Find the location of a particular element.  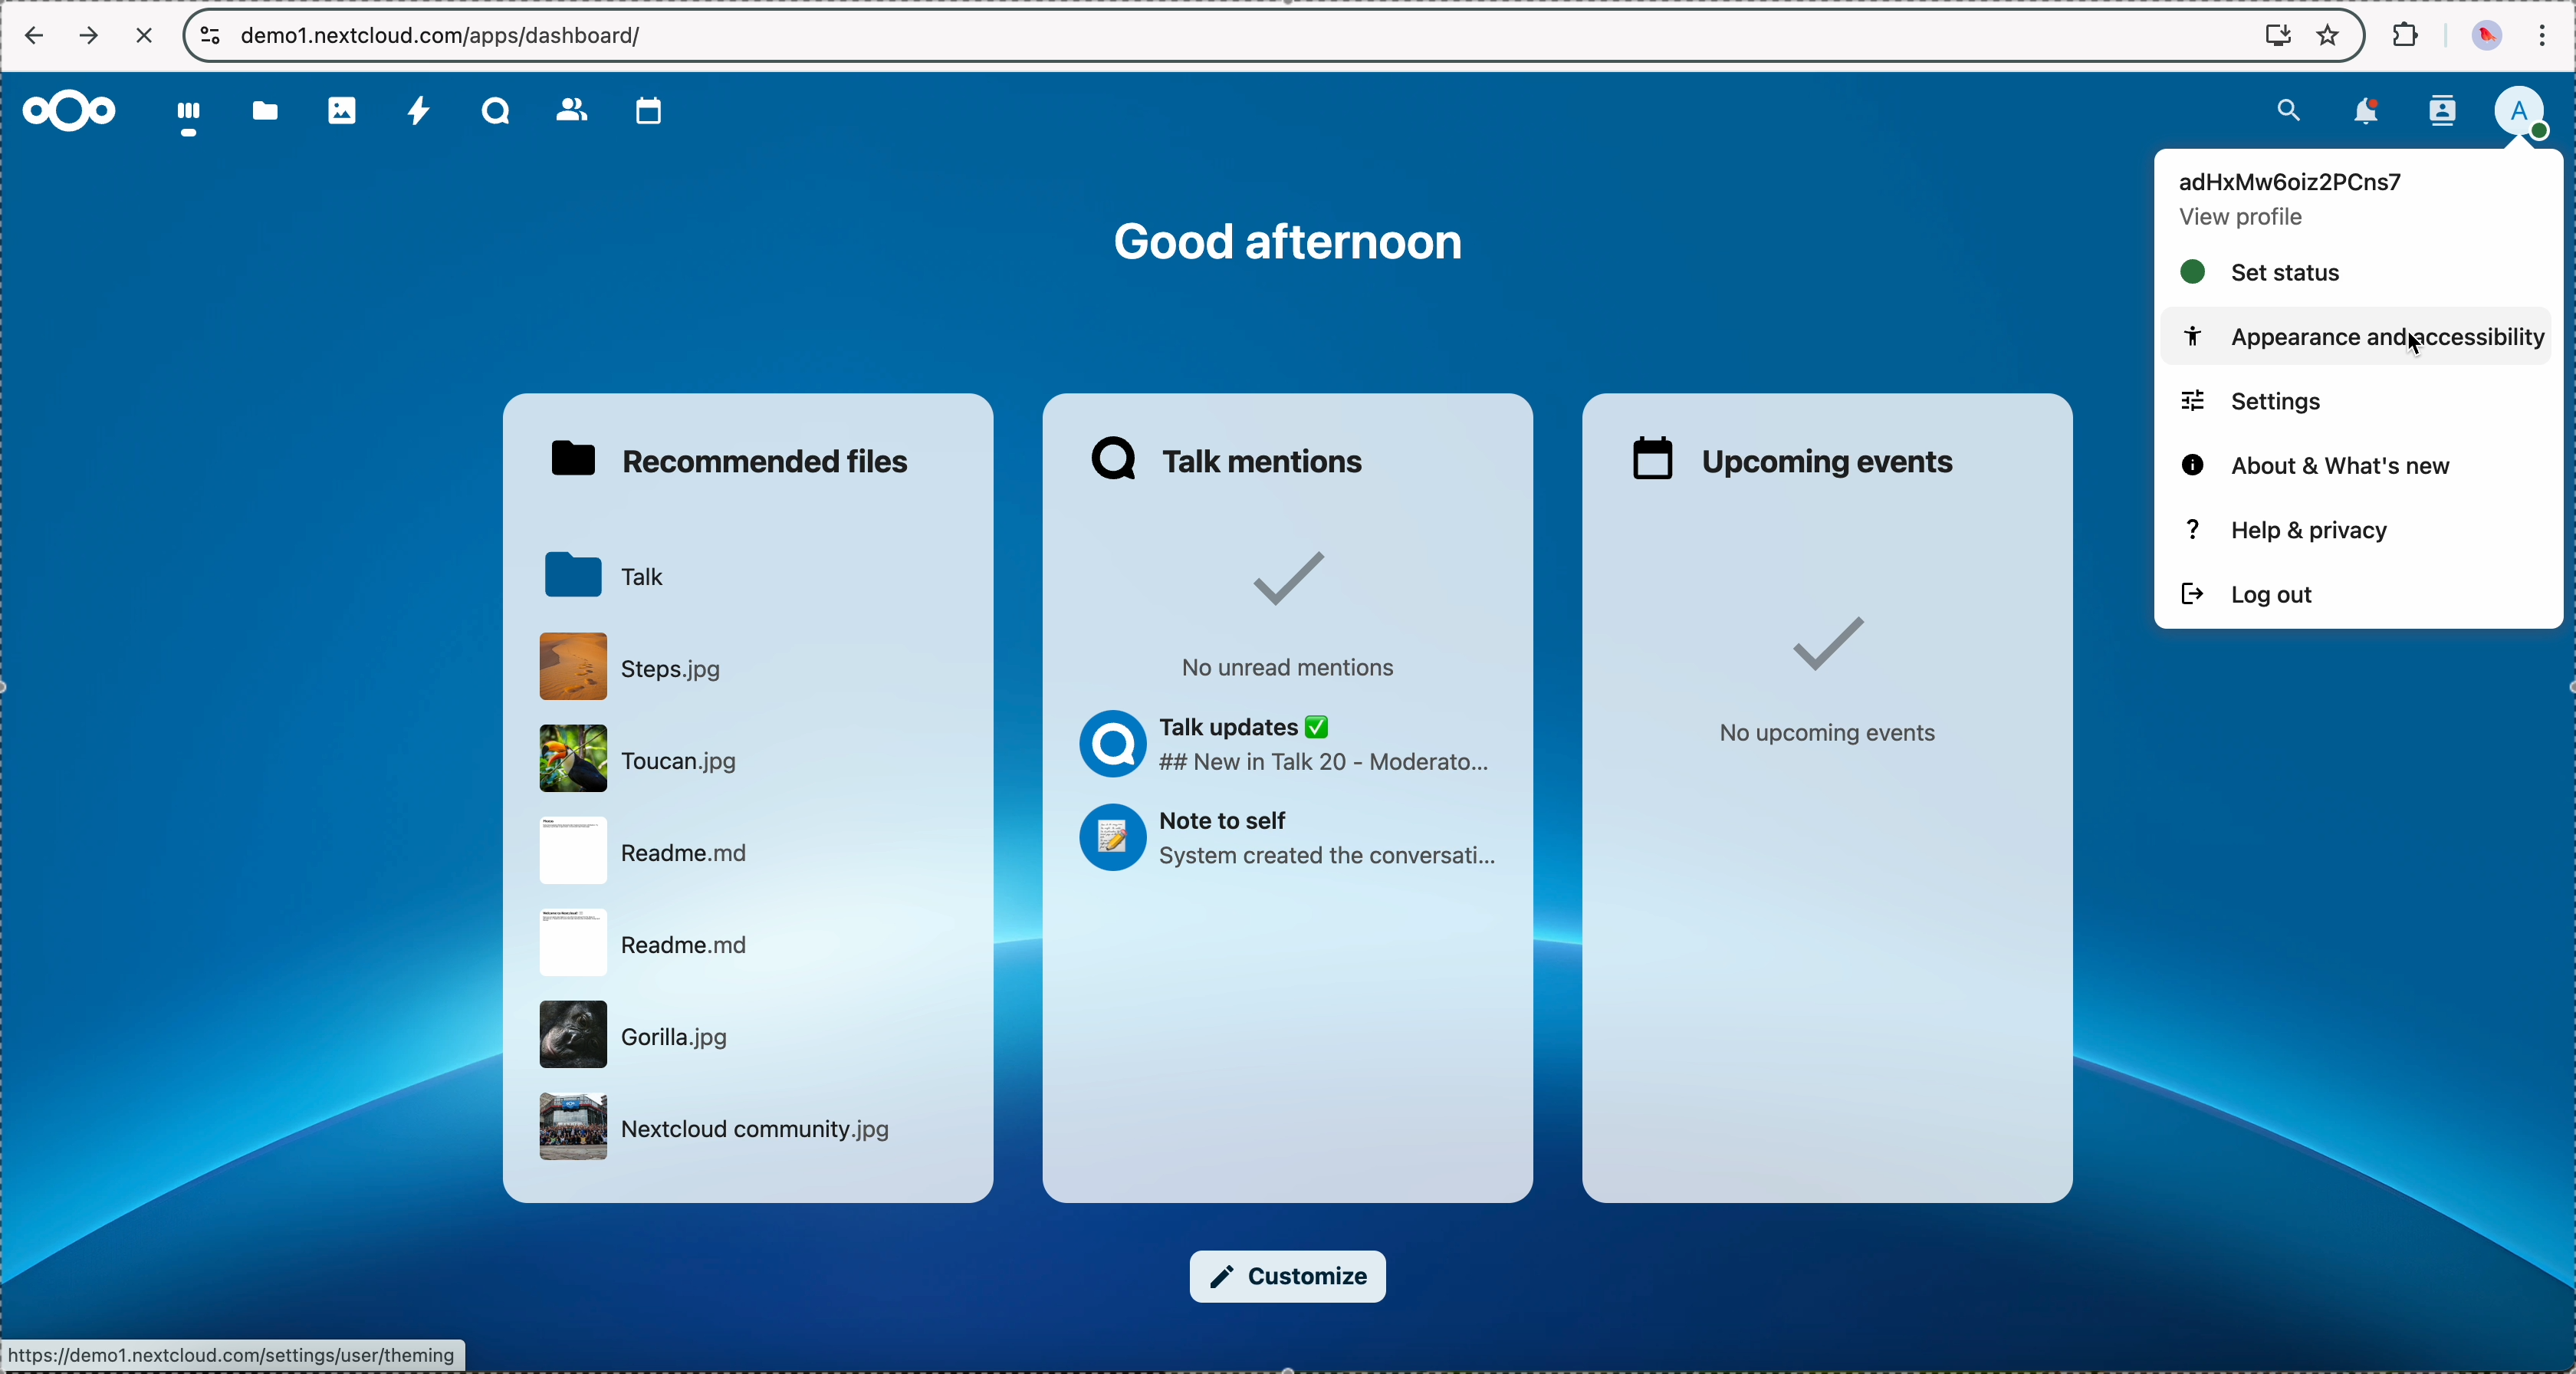

view profile is located at coordinates (2241, 220).